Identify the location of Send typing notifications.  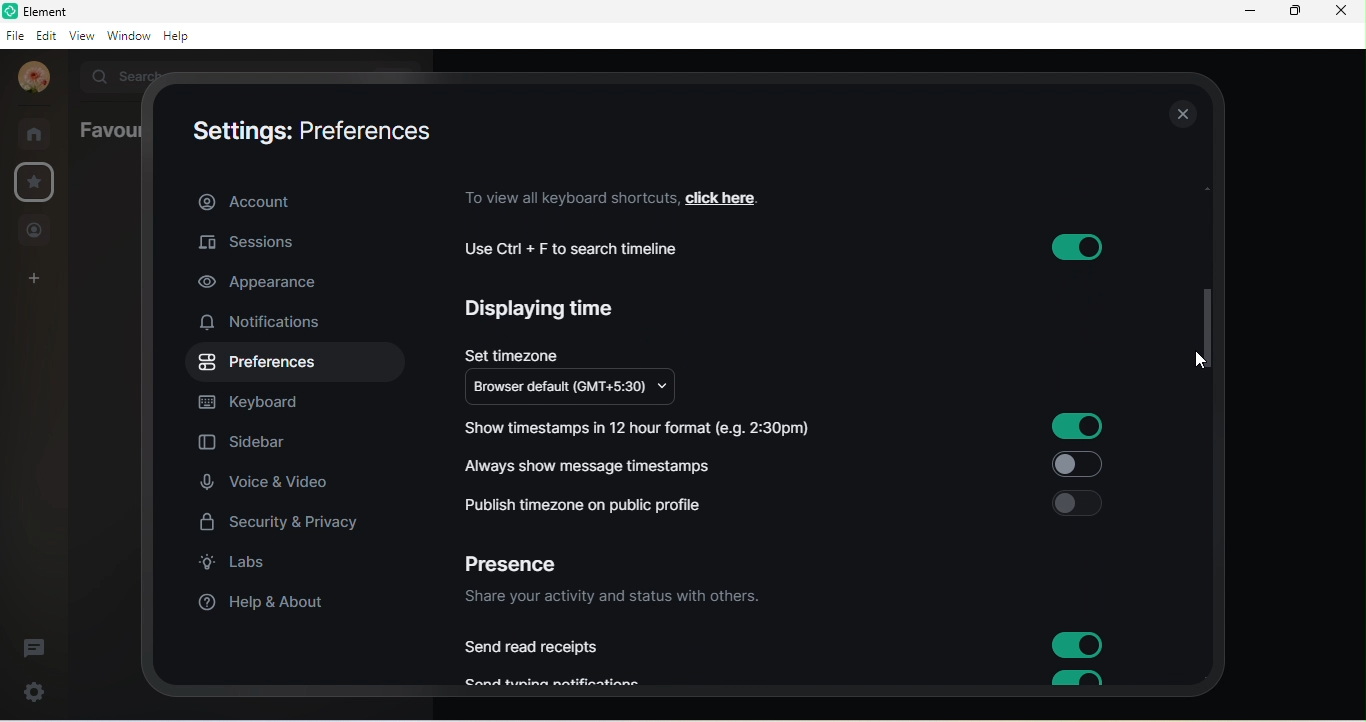
(564, 681).